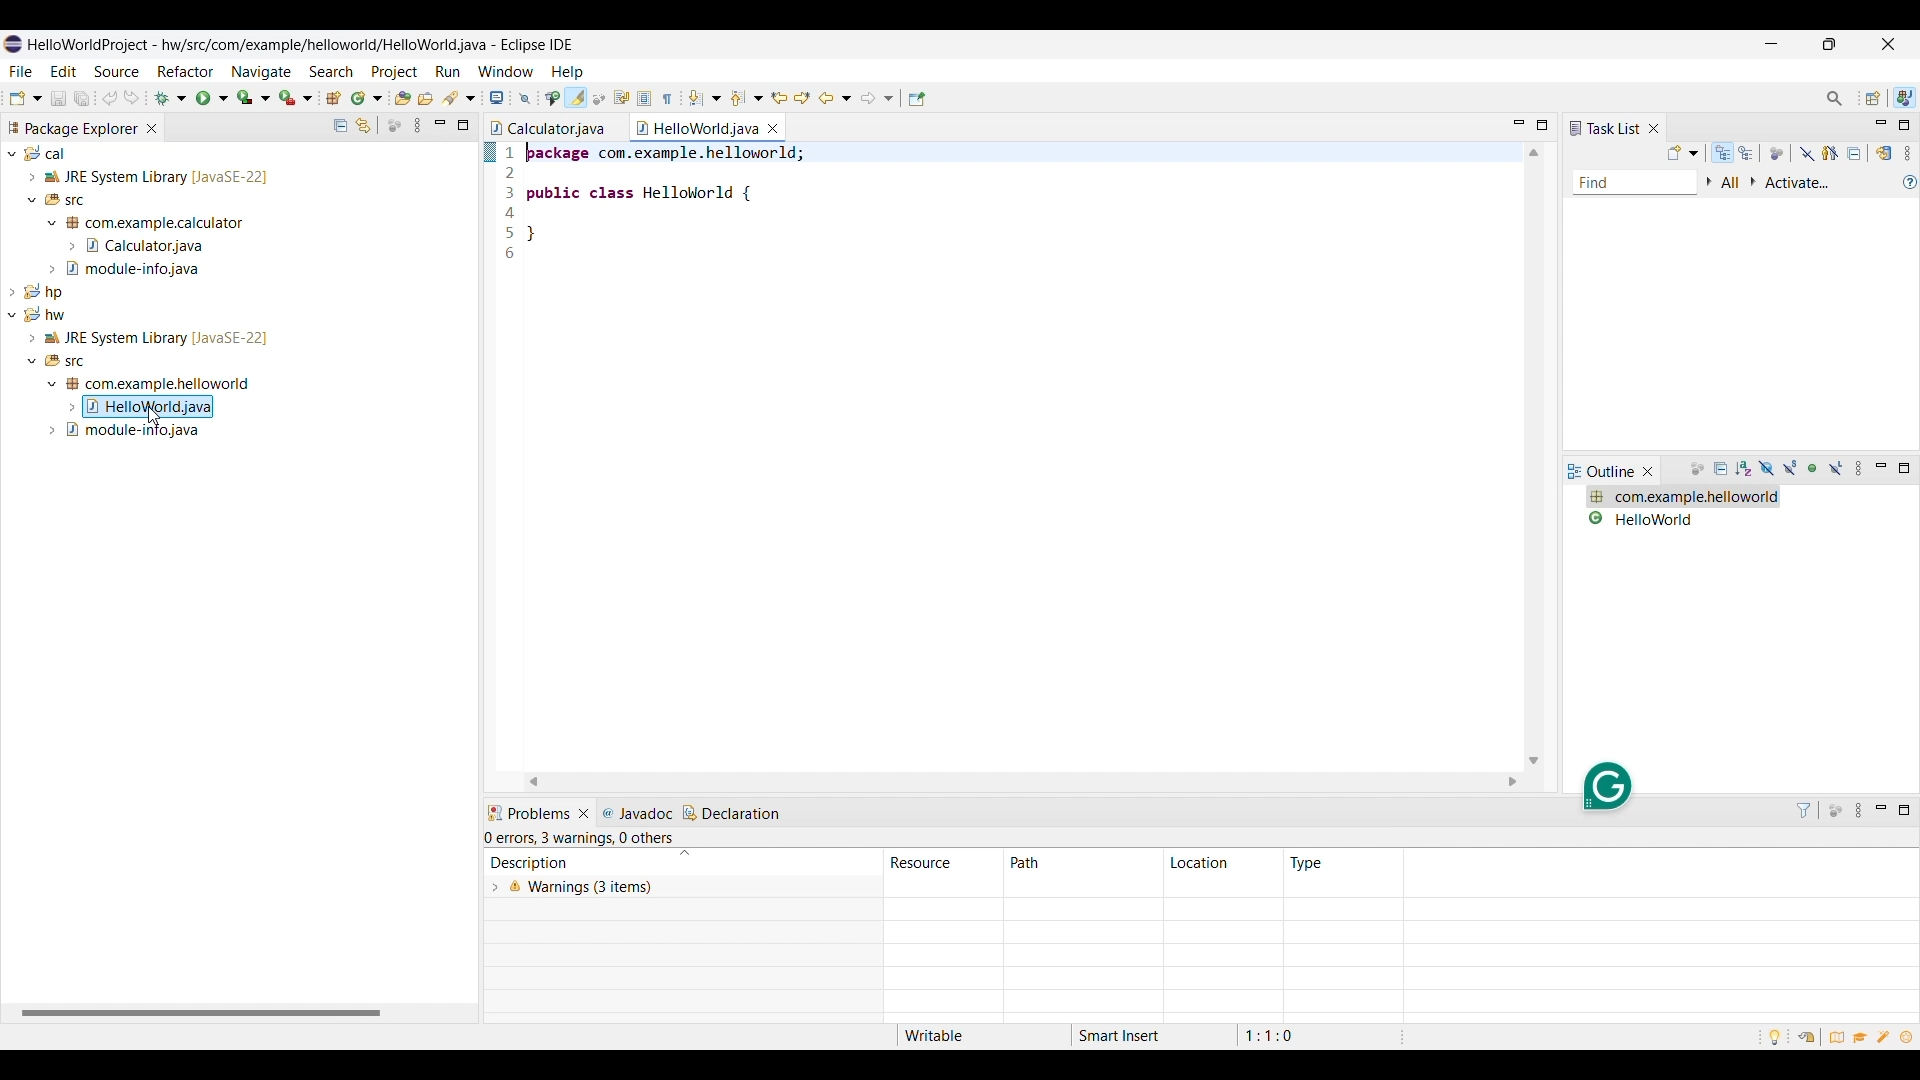  I want to click on Current workspace details, so click(1150, 1036).